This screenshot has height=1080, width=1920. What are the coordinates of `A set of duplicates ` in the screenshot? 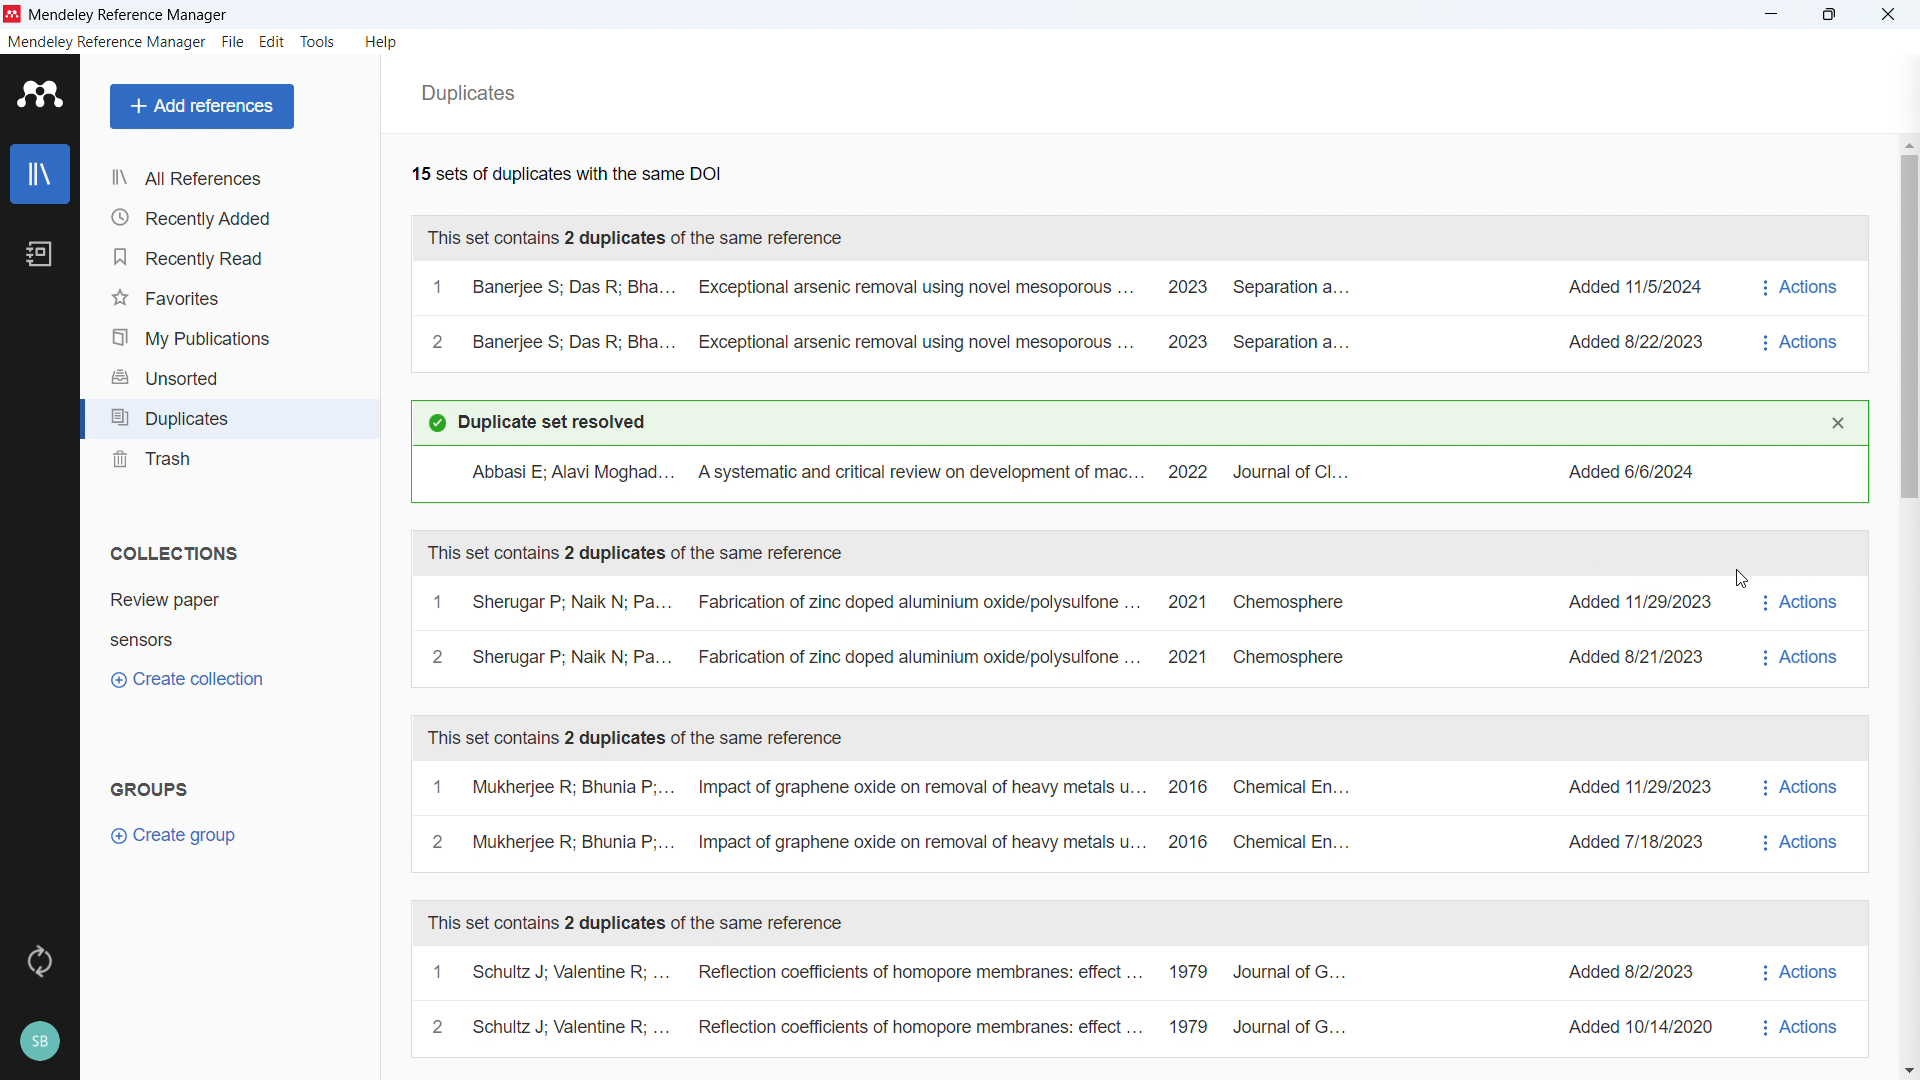 It's located at (1071, 632).